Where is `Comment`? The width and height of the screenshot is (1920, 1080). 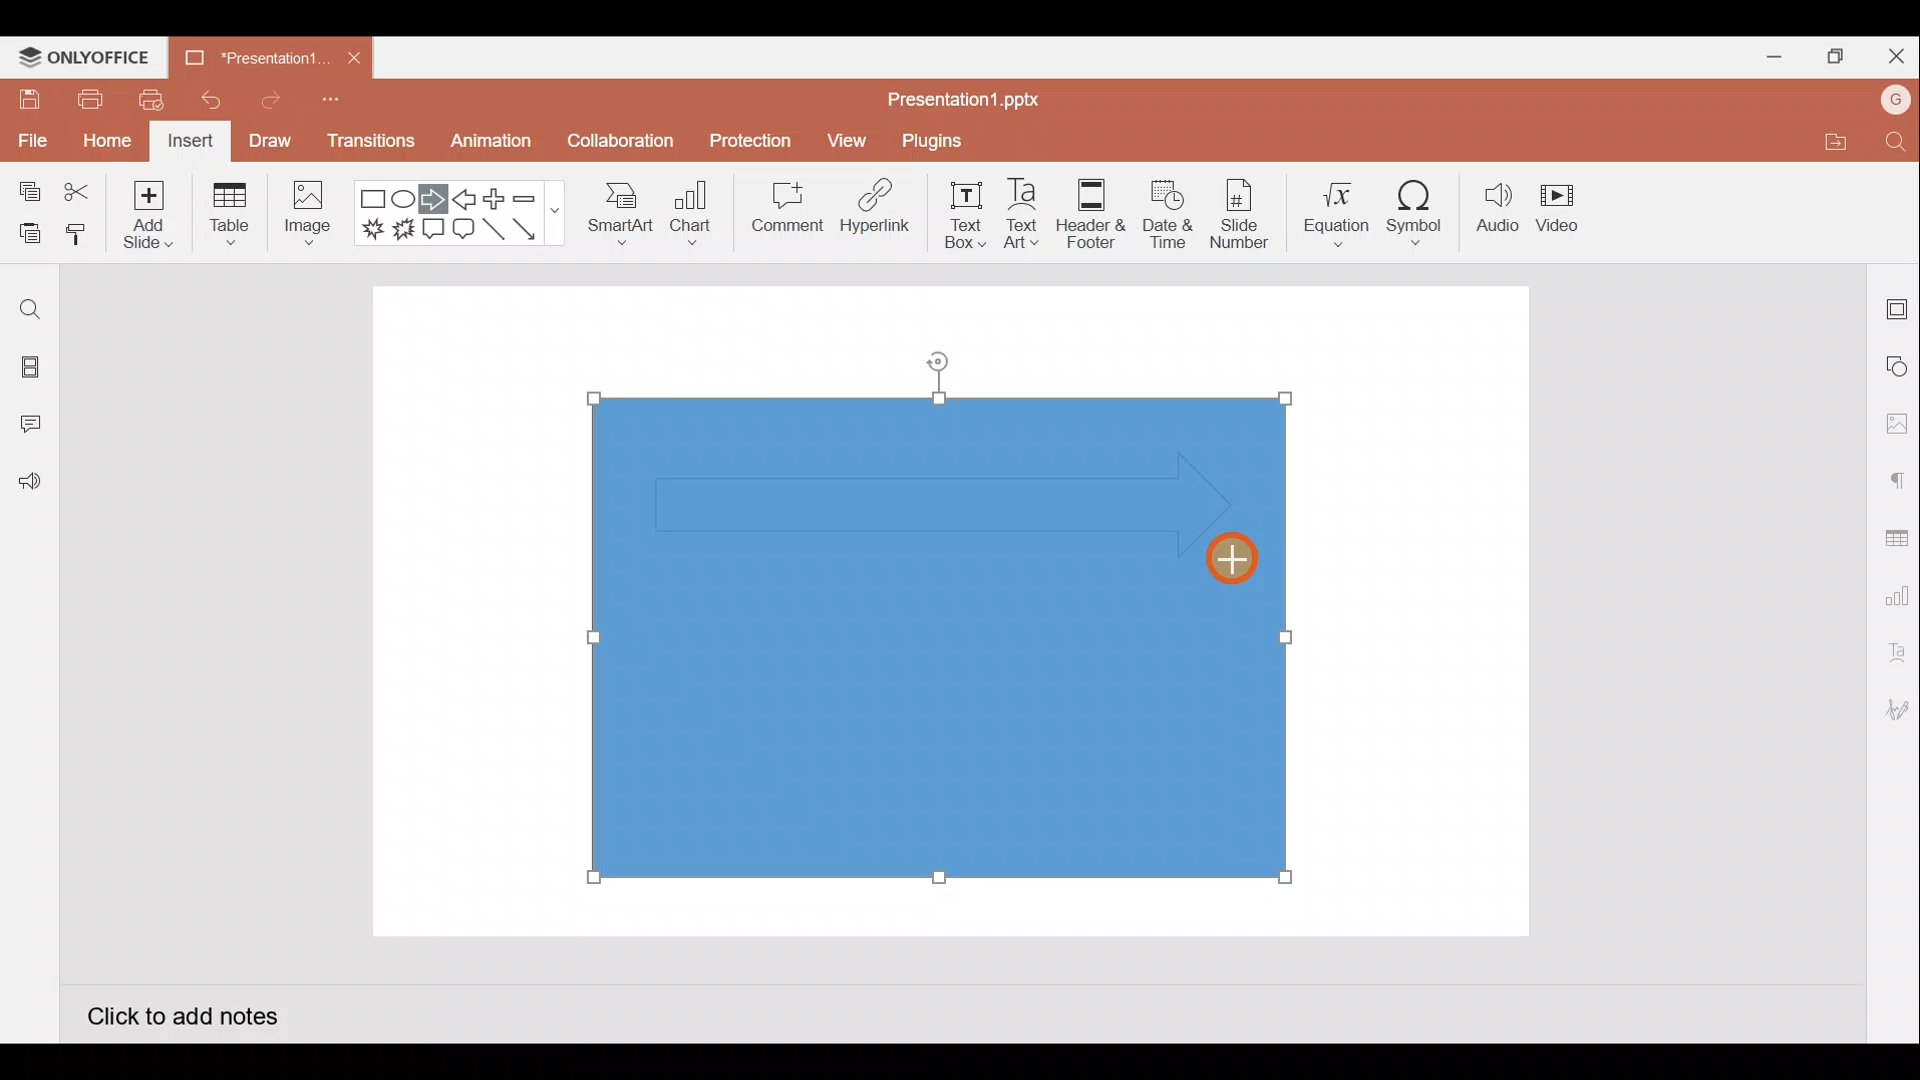 Comment is located at coordinates (780, 211).